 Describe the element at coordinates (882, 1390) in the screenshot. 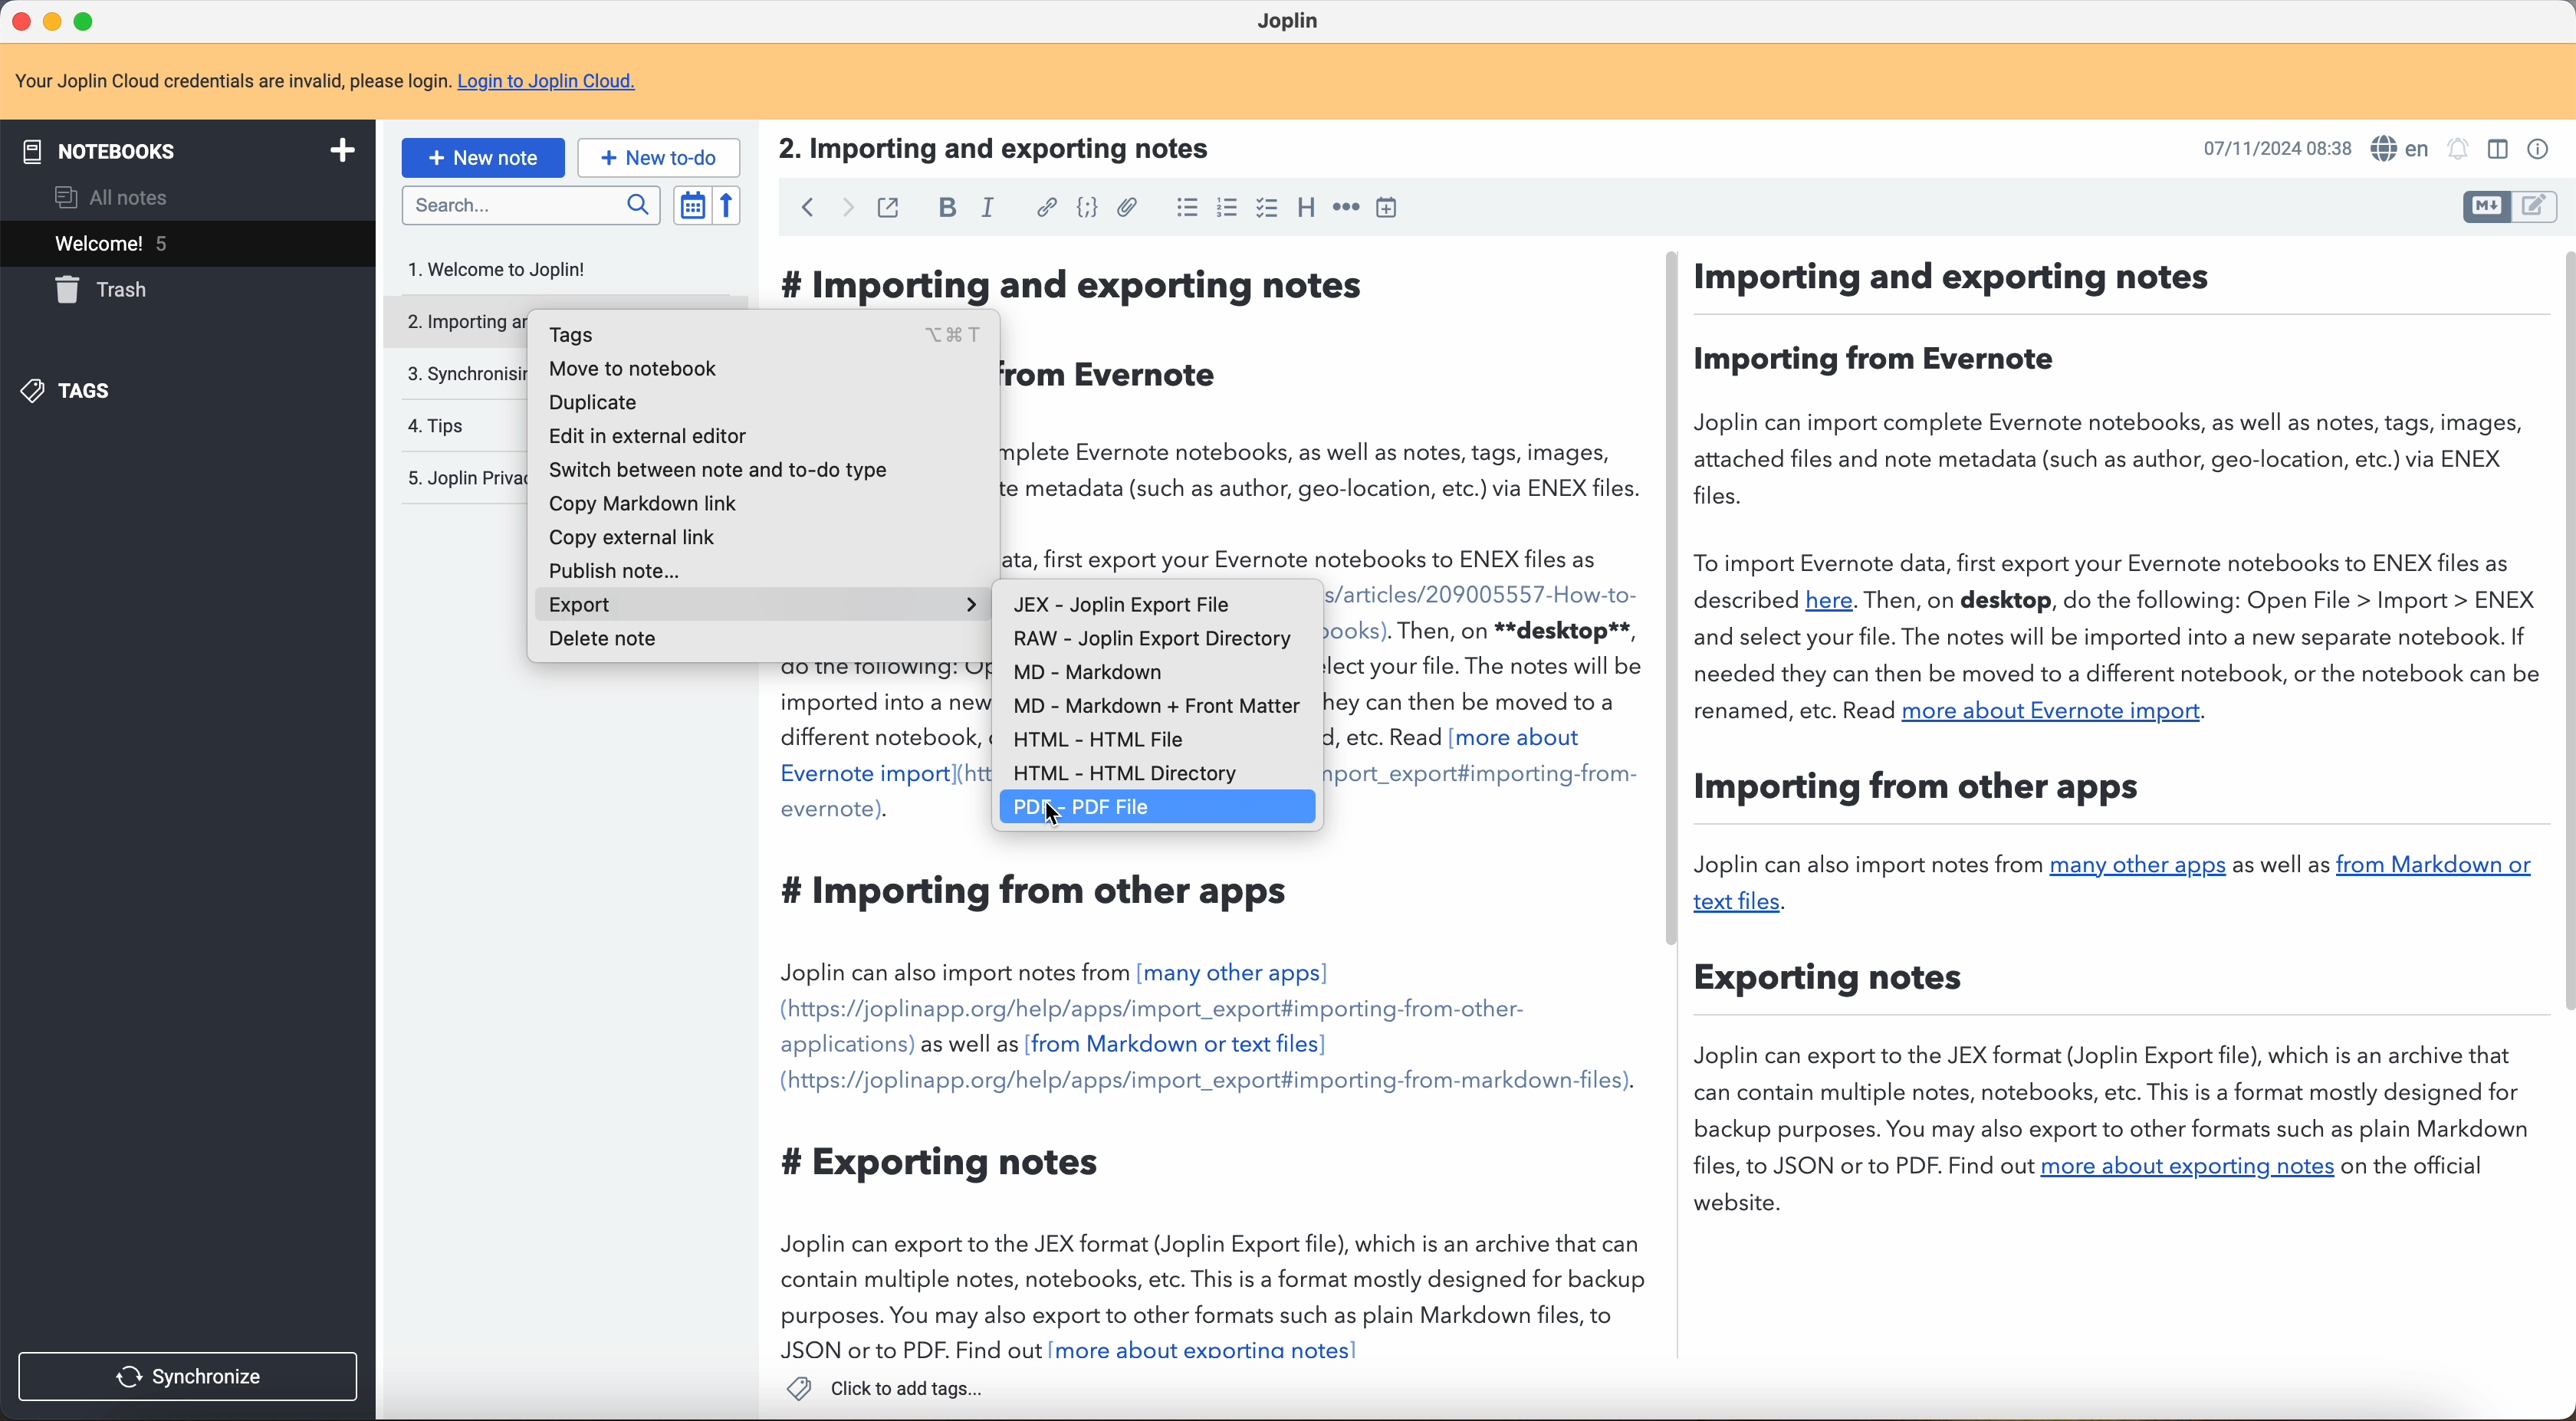

I see `click to add tags` at that location.